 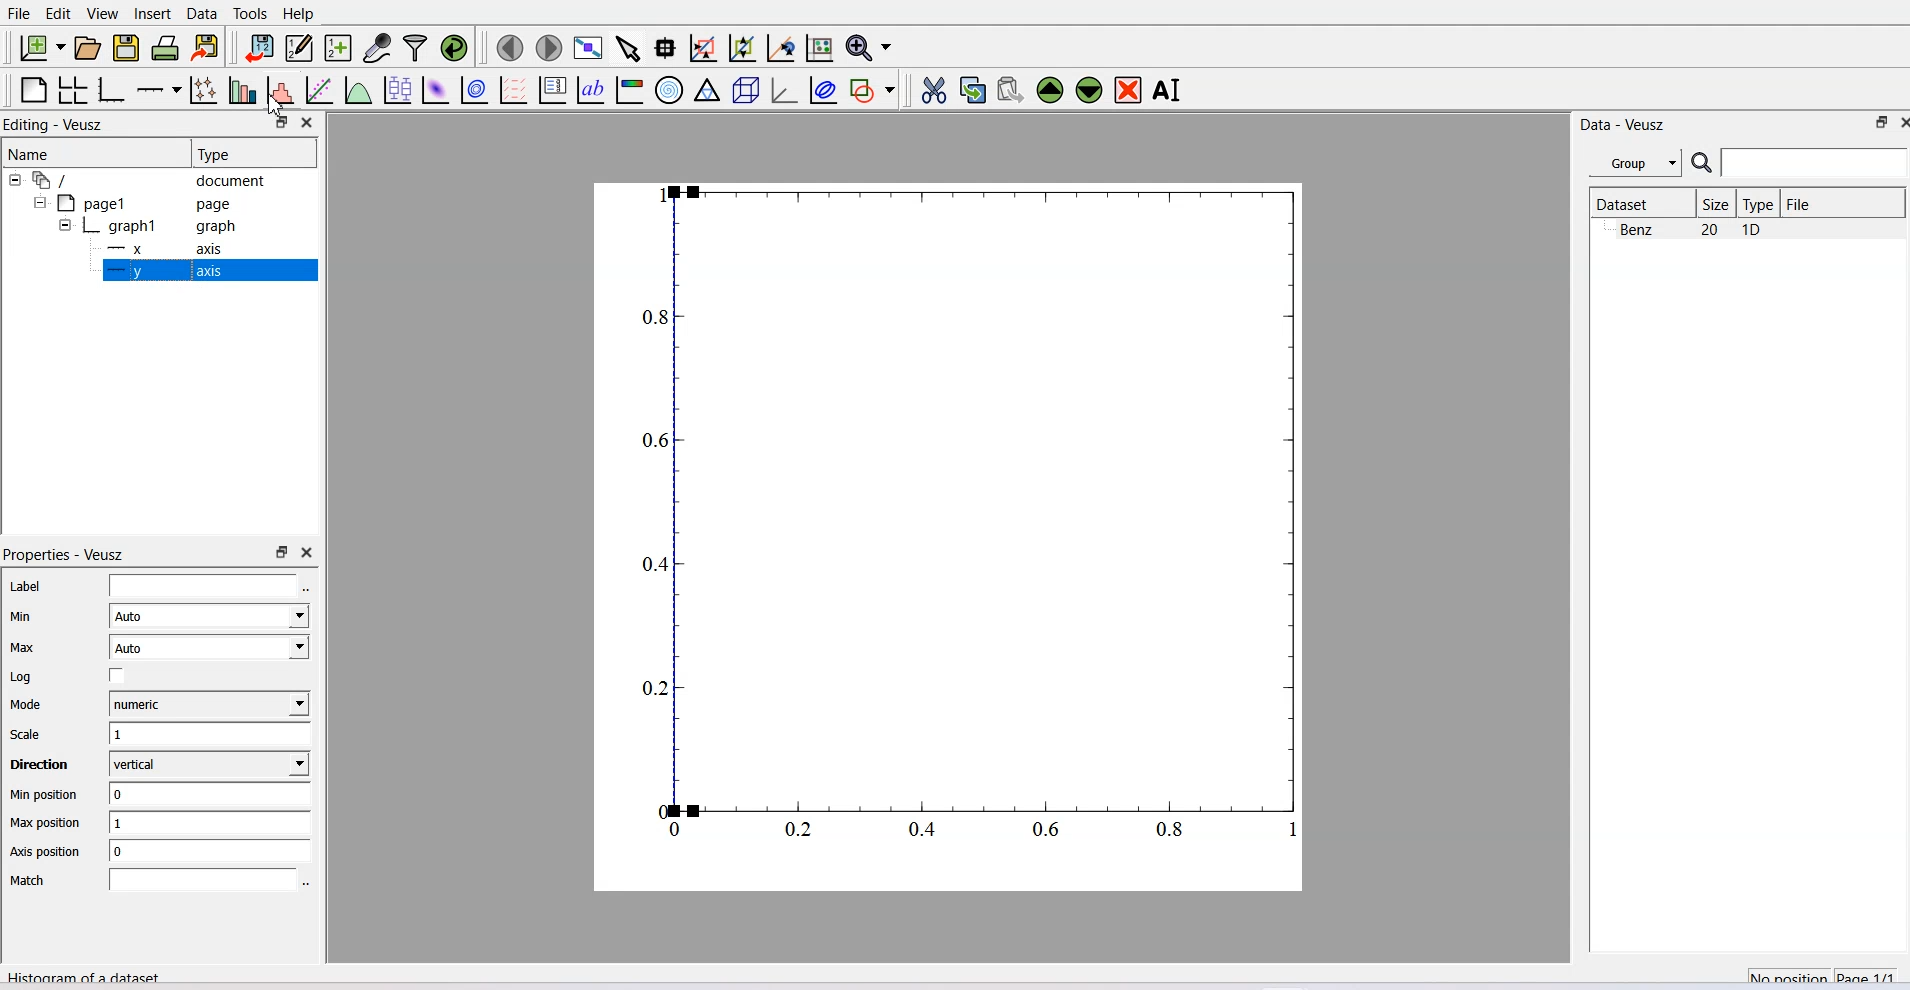 I want to click on Dataset, so click(x=1640, y=203).